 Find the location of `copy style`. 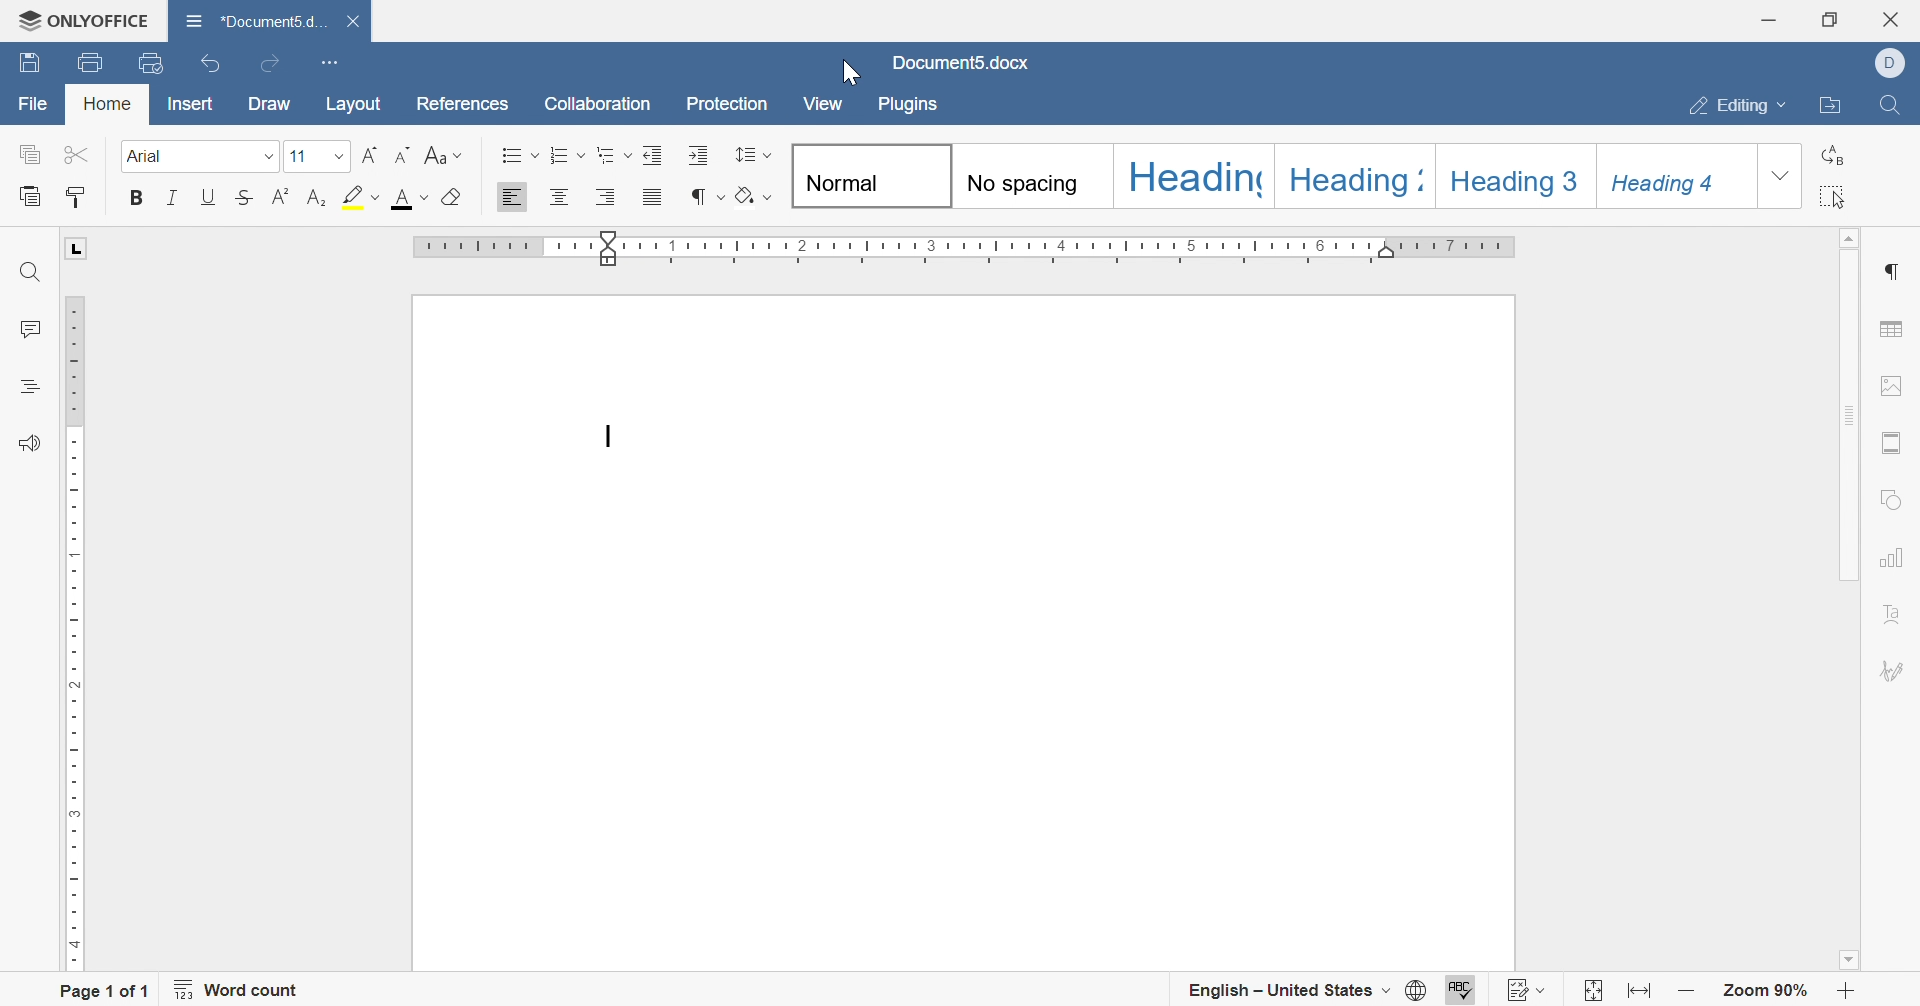

copy style is located at coordinates (76, 195).